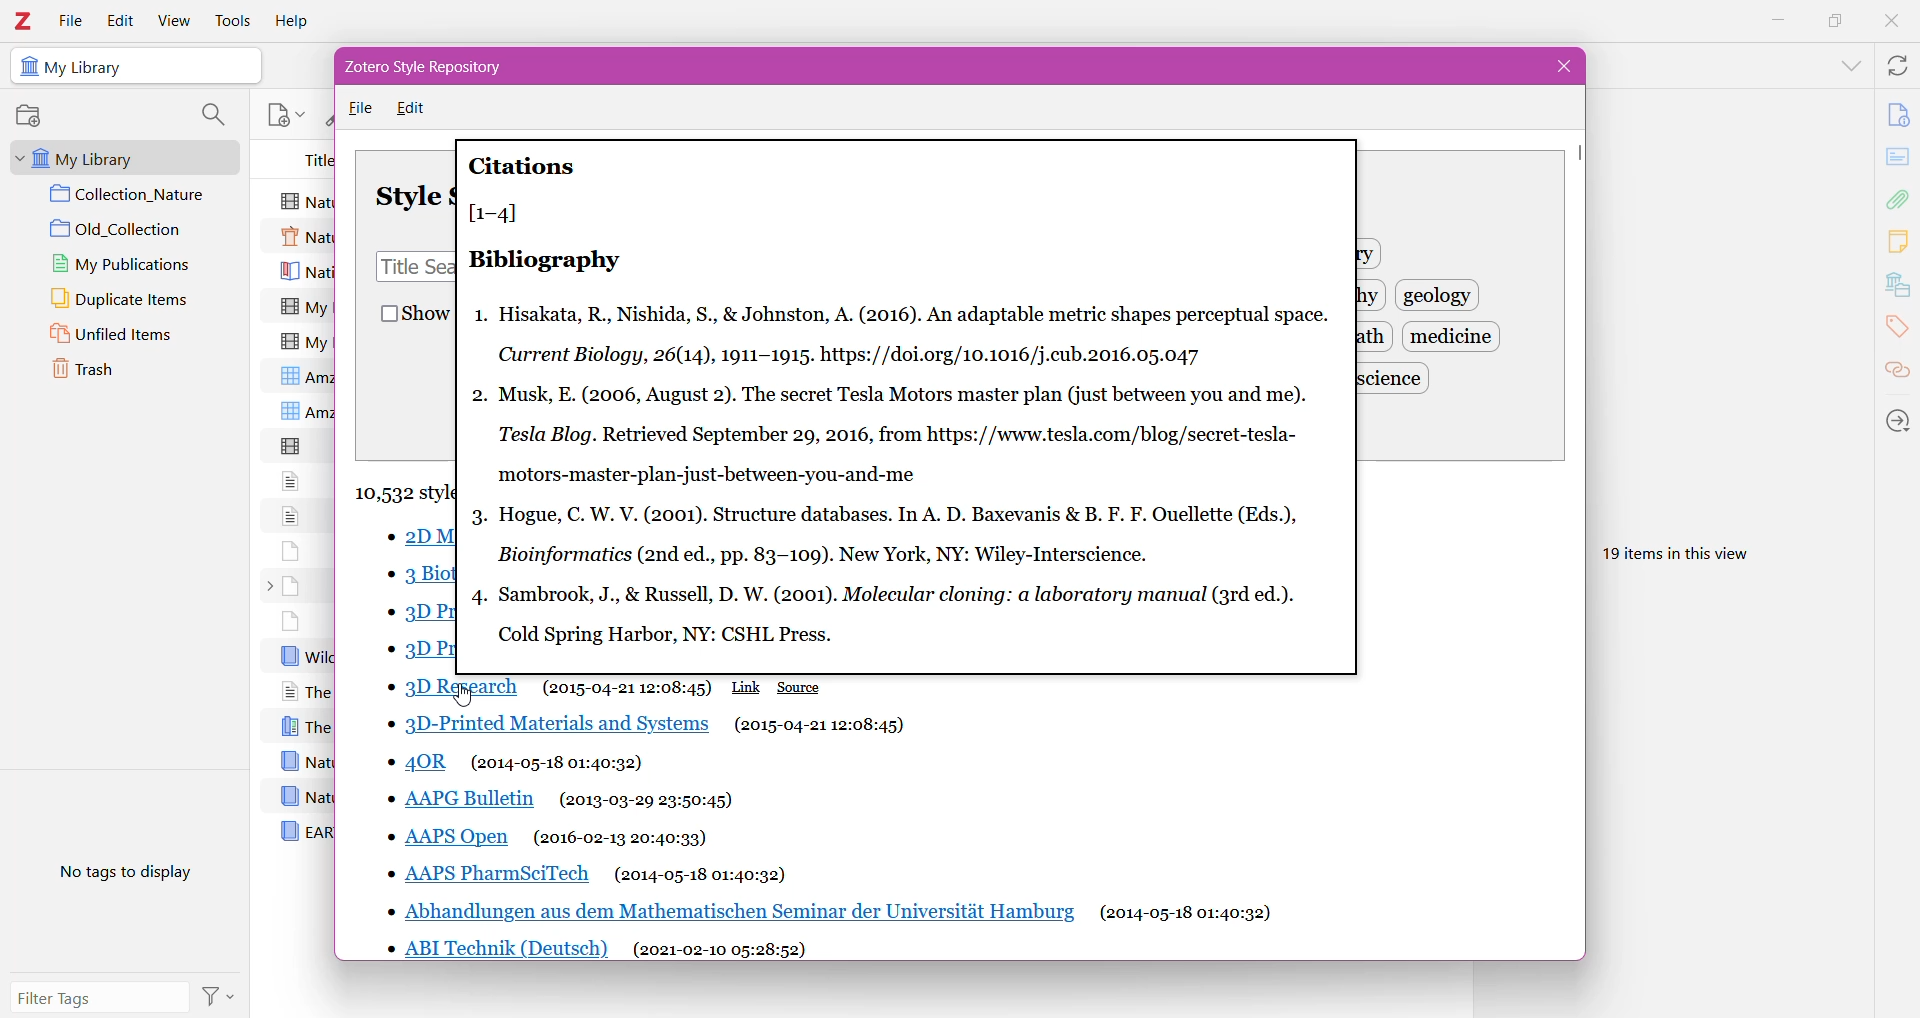  Describe the element at coordinates (126, 336) in the screenshot. I see `Unfiled Items` at that location.